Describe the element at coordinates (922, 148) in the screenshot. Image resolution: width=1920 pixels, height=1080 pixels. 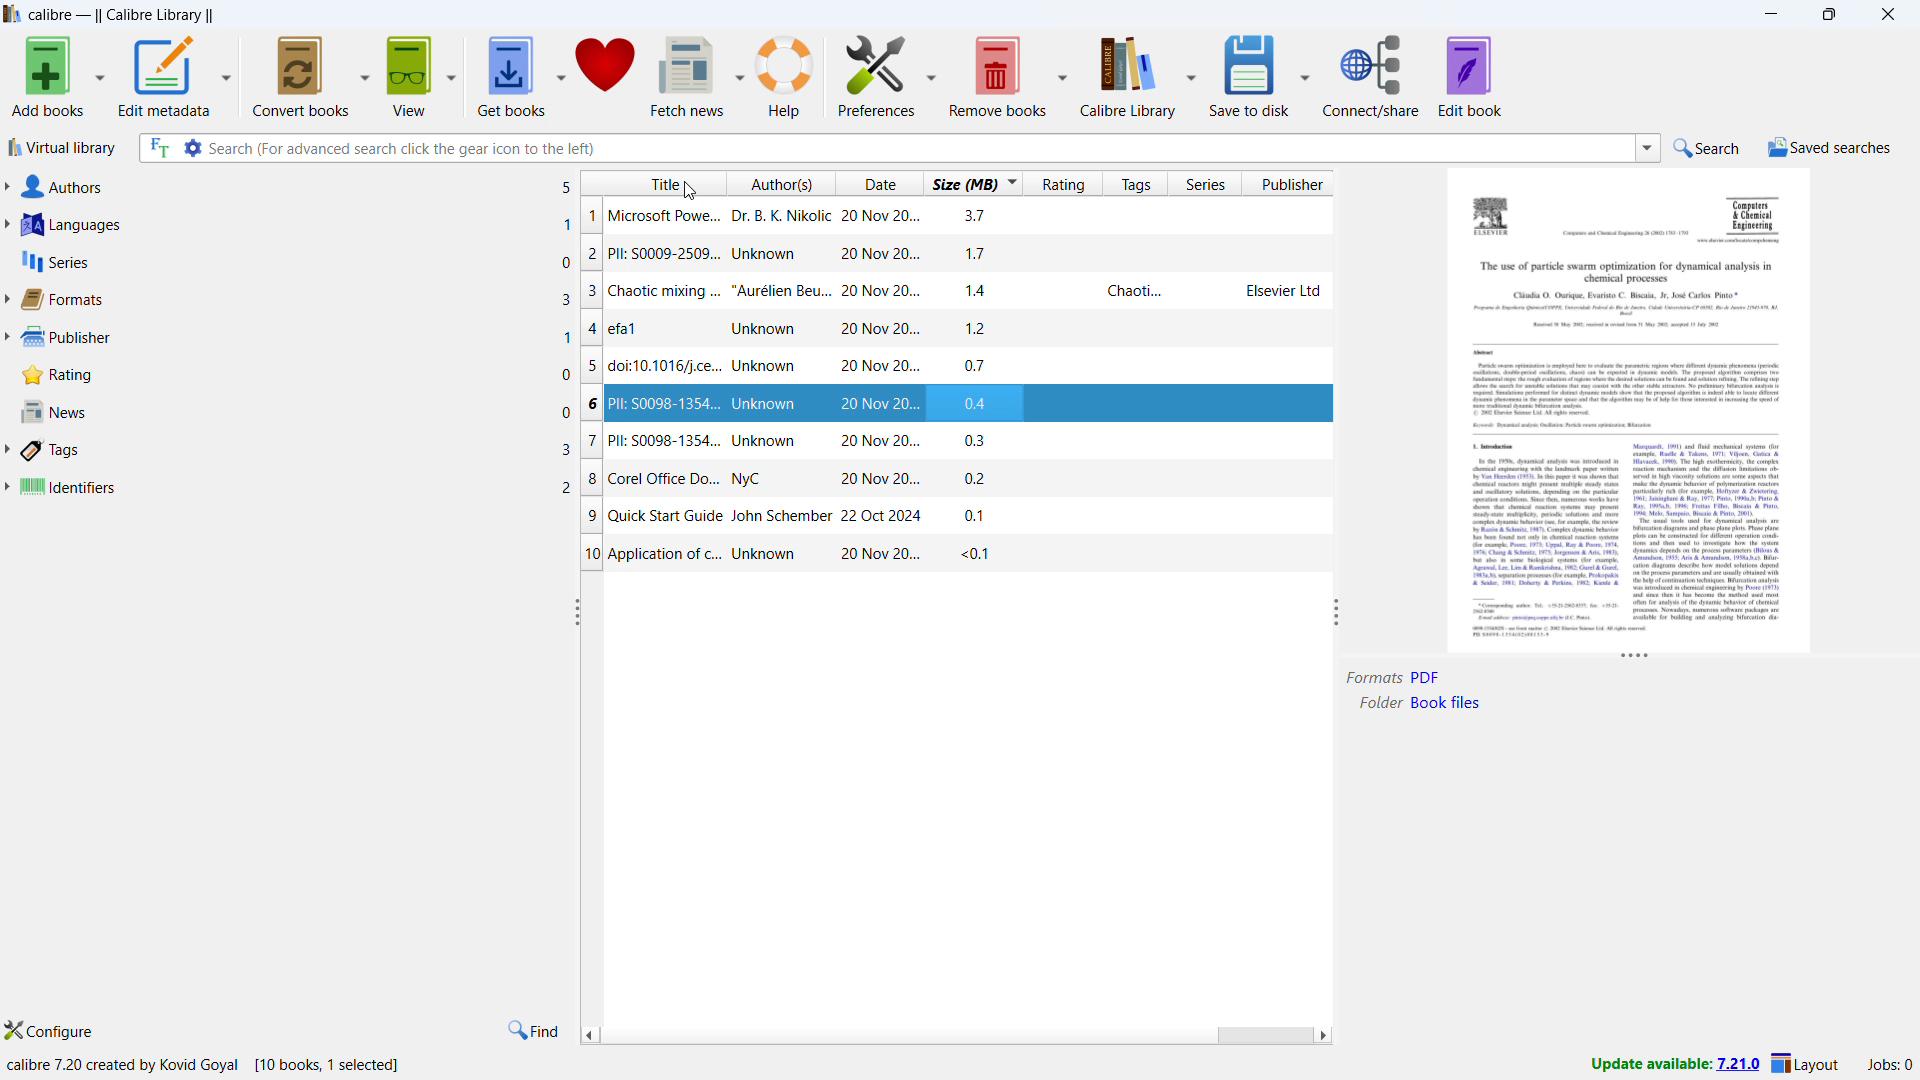
I see `enter search string` at that location.